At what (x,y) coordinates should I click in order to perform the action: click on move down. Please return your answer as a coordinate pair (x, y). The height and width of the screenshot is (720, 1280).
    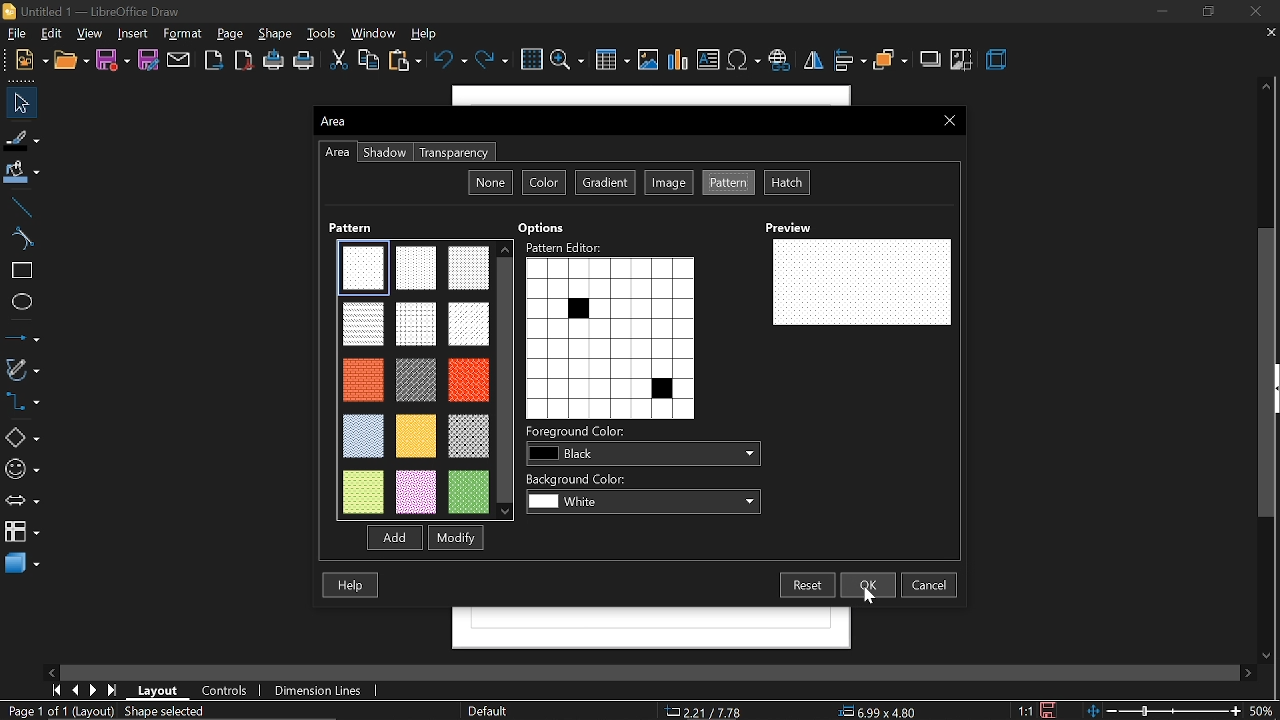
    Looking at the image, I should click on (506, 512).